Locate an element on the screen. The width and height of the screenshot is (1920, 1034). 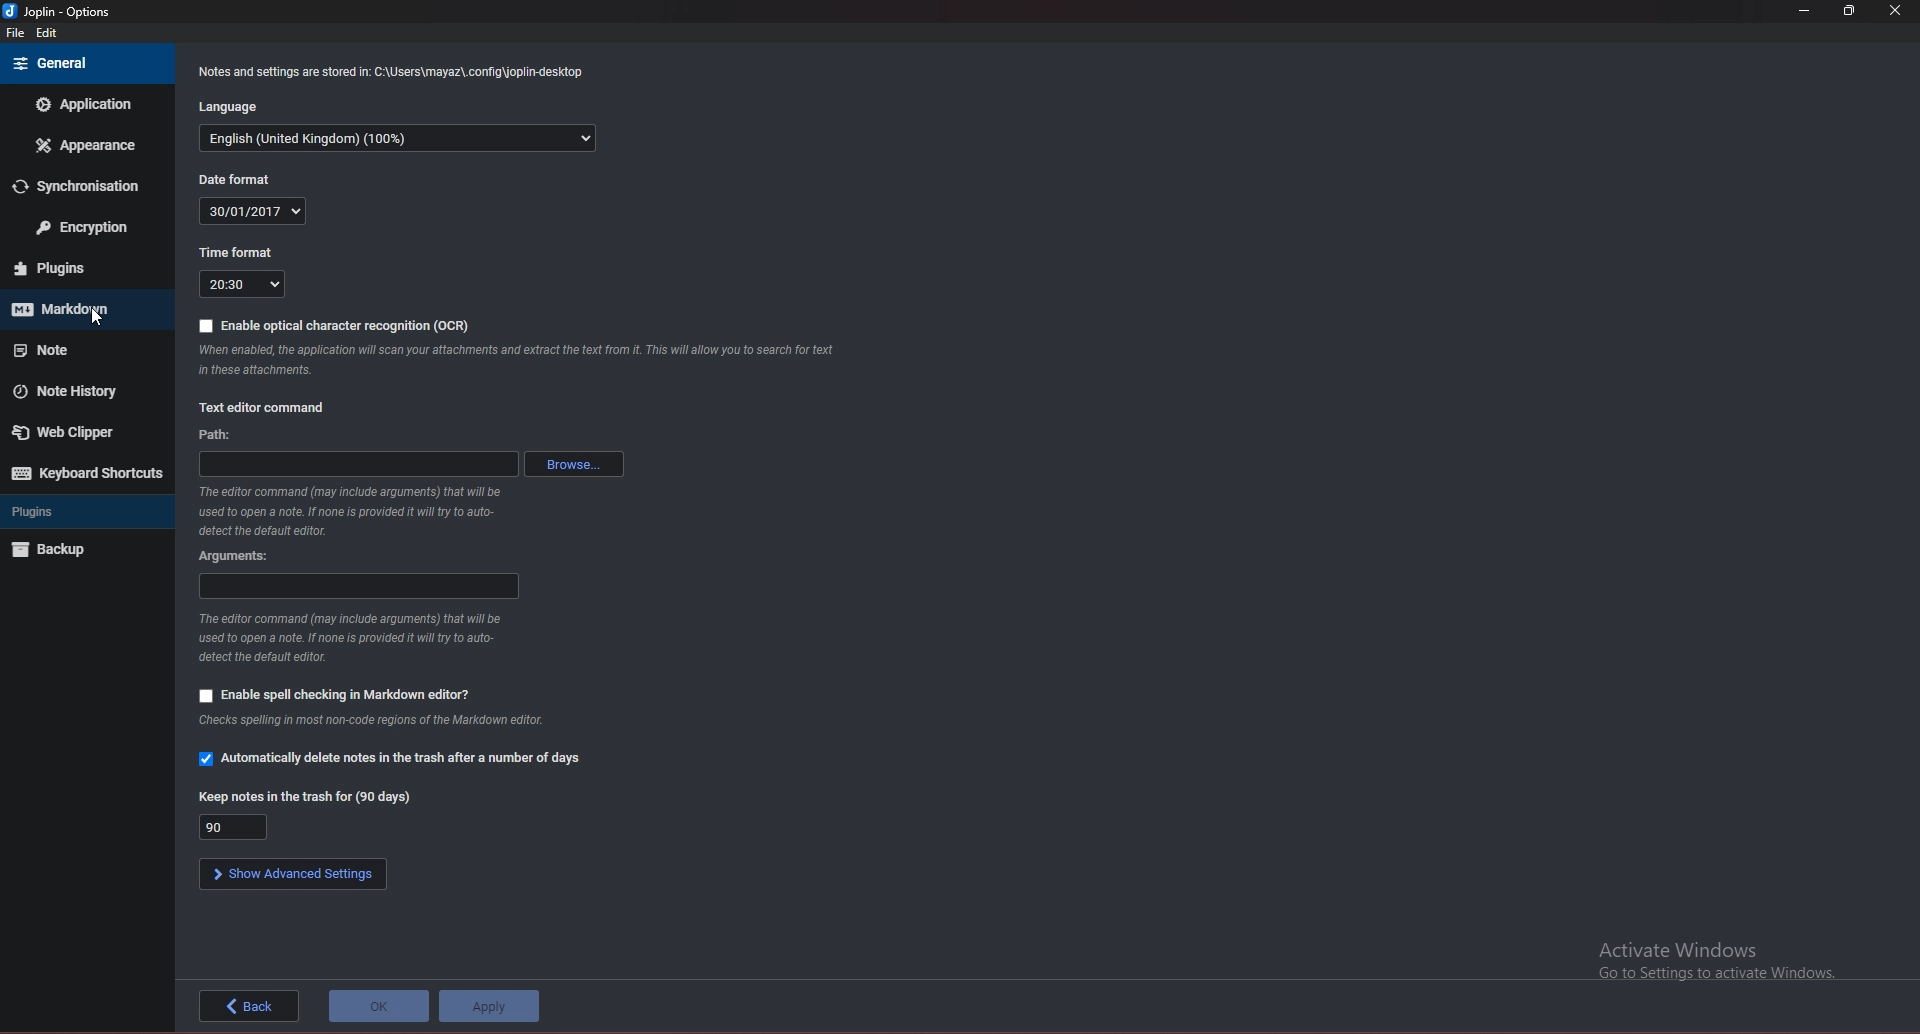
note history is located at coordinates (79, 391).